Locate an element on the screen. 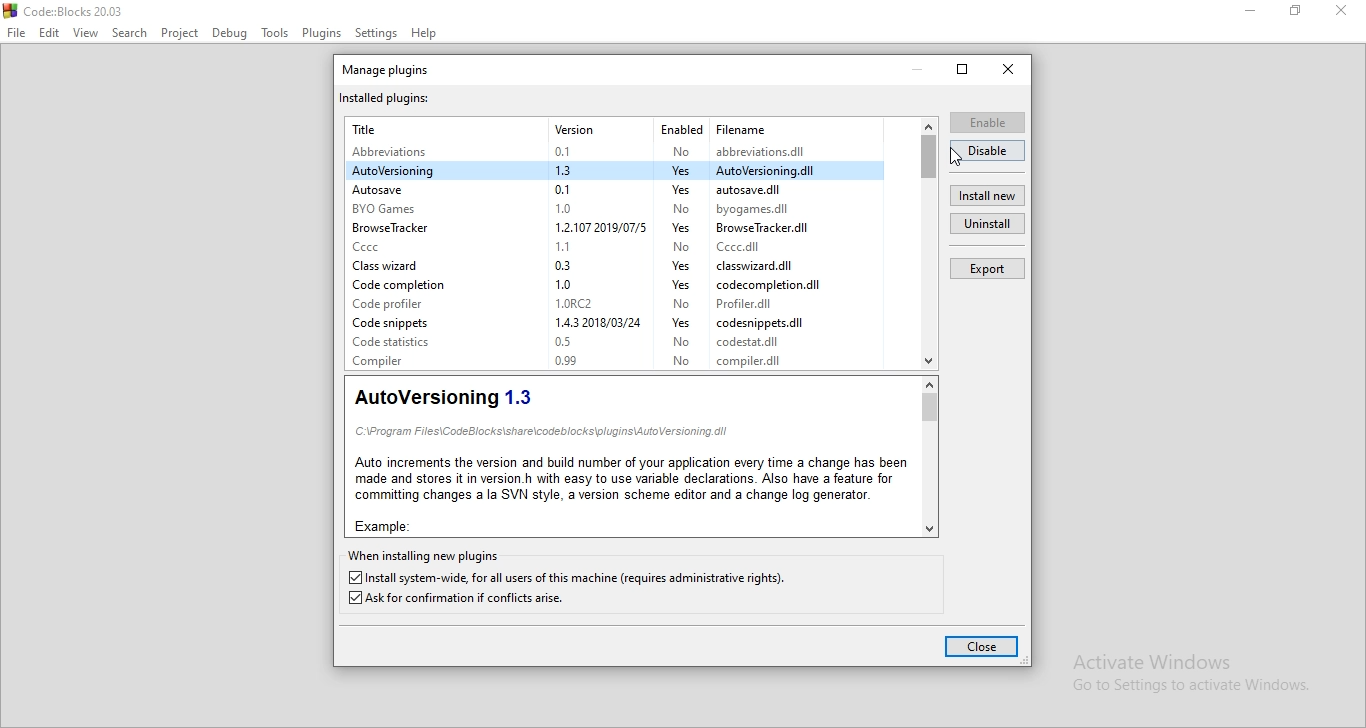 The image size is (1366, 728). yes is located at coordinates (676, 188).